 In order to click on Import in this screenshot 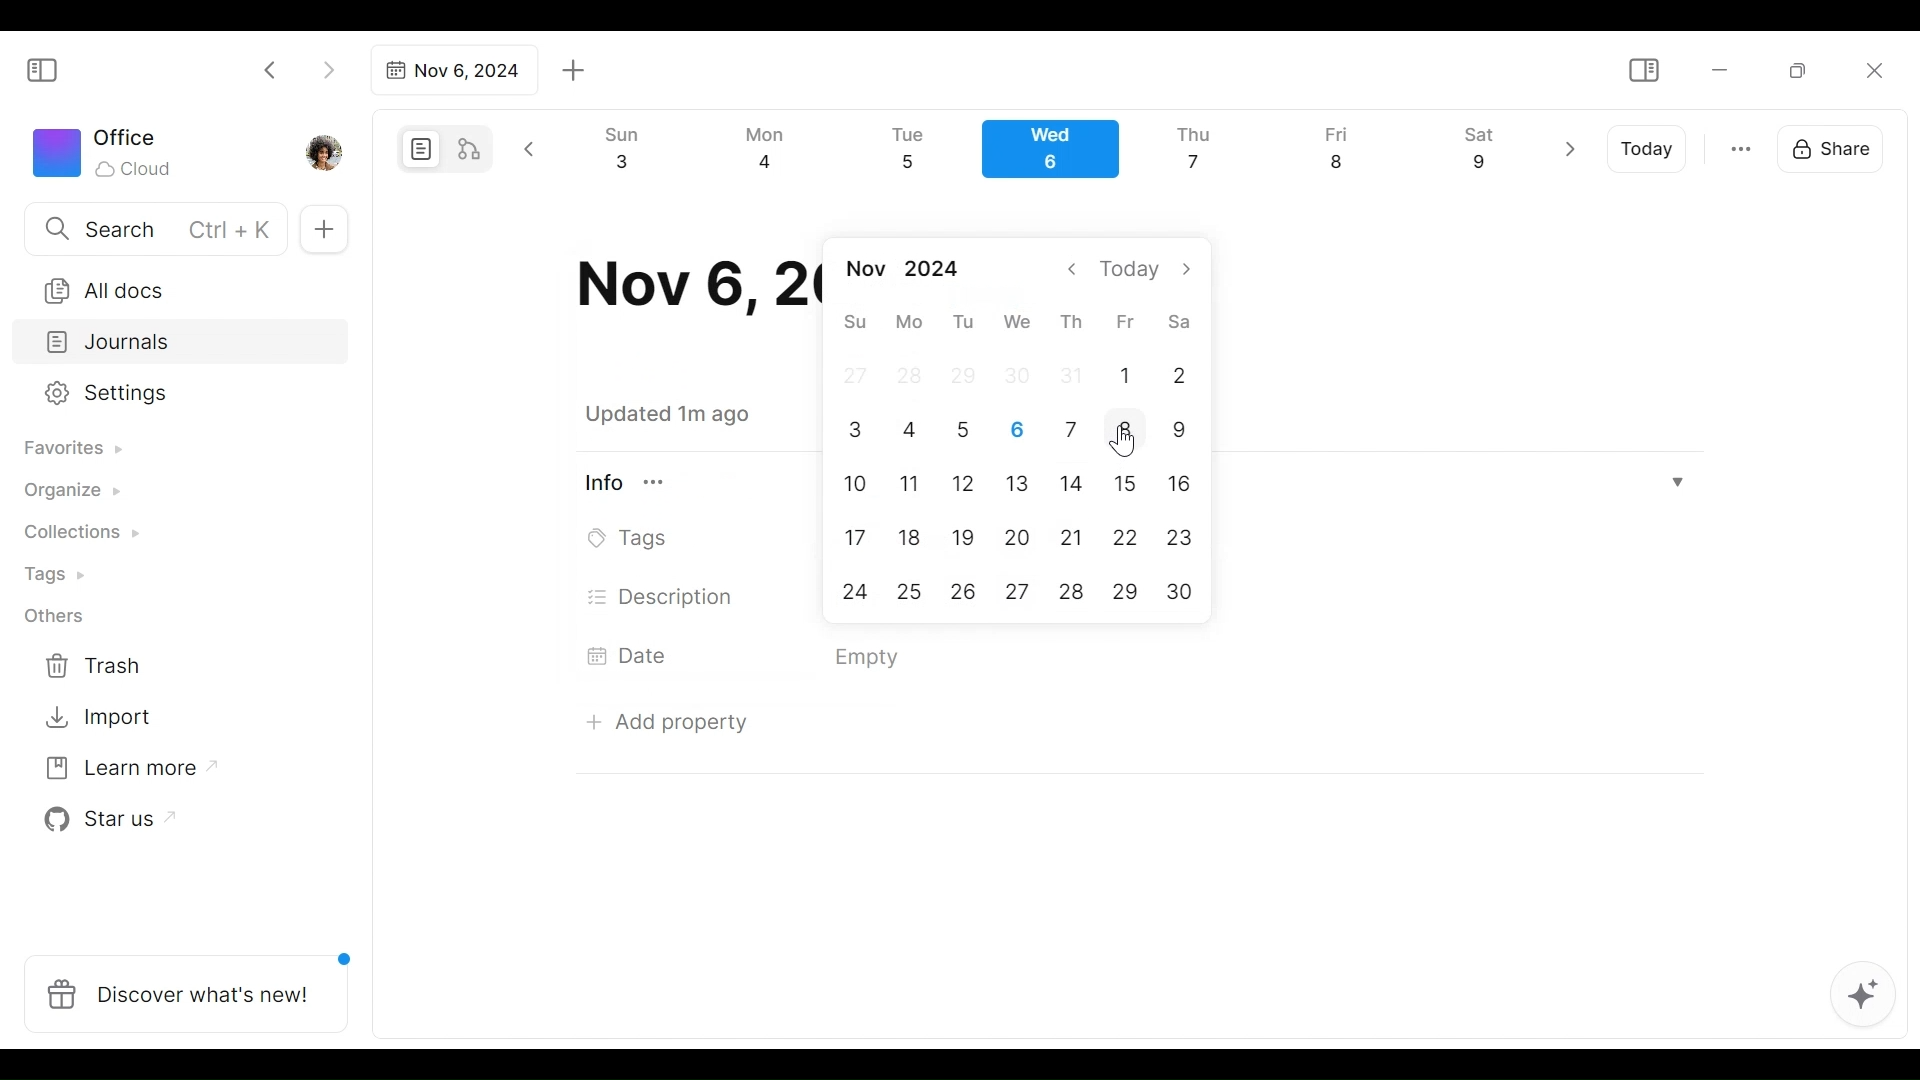, I will do `click(101, 715)`.